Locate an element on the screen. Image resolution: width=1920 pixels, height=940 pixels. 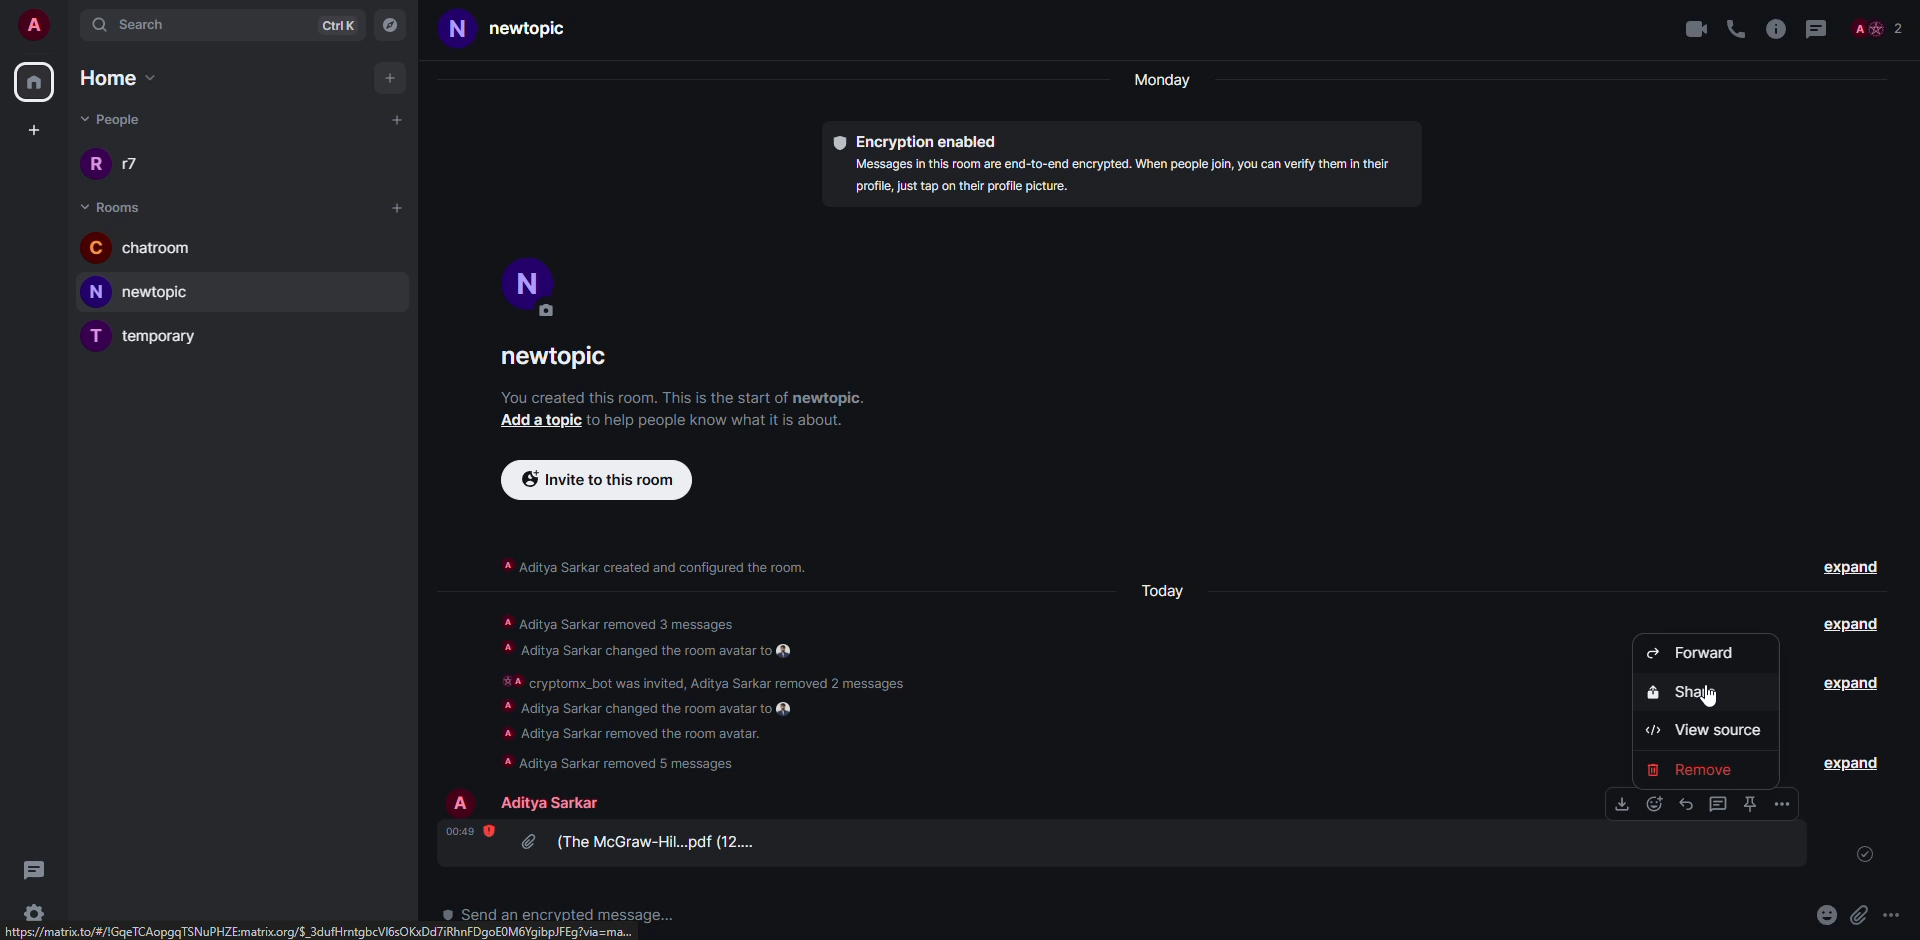
invite to this room is located at coordinates (600, 479).